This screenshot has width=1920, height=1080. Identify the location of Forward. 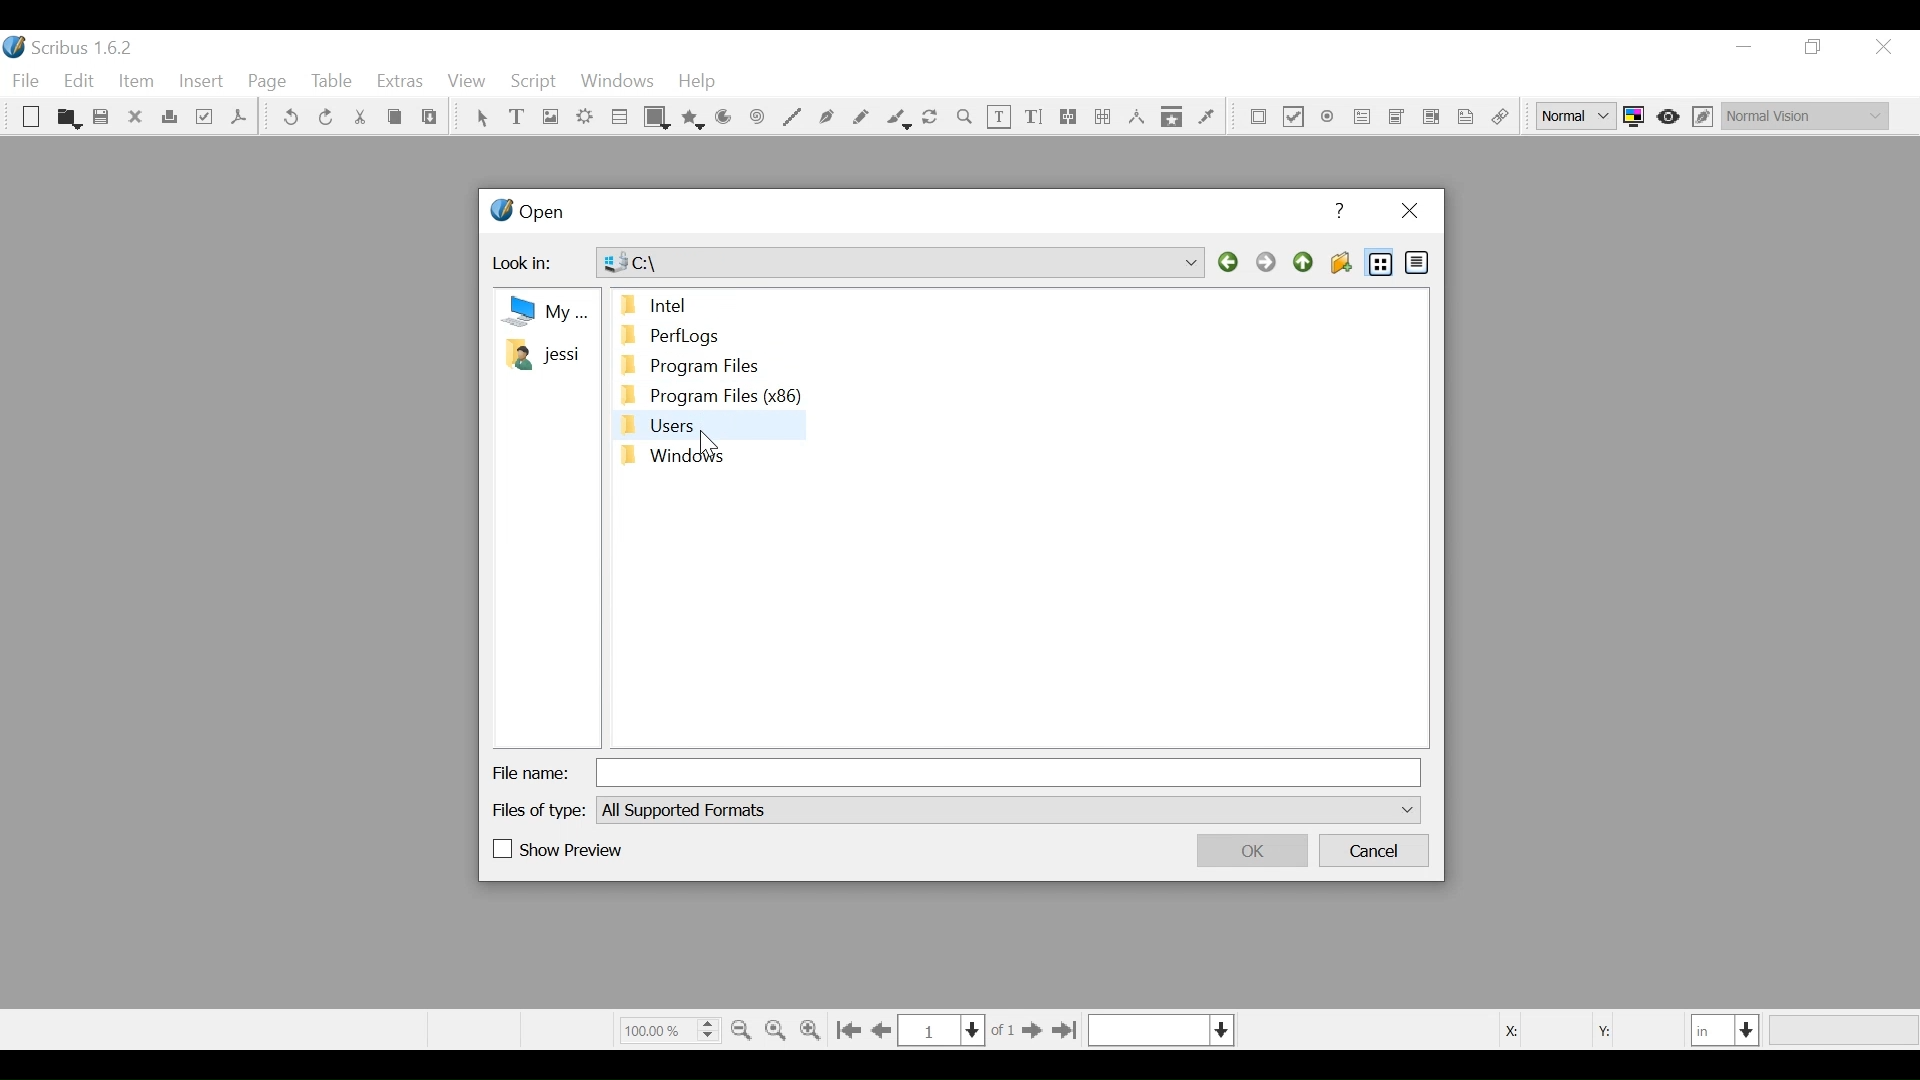
(1269, 263).